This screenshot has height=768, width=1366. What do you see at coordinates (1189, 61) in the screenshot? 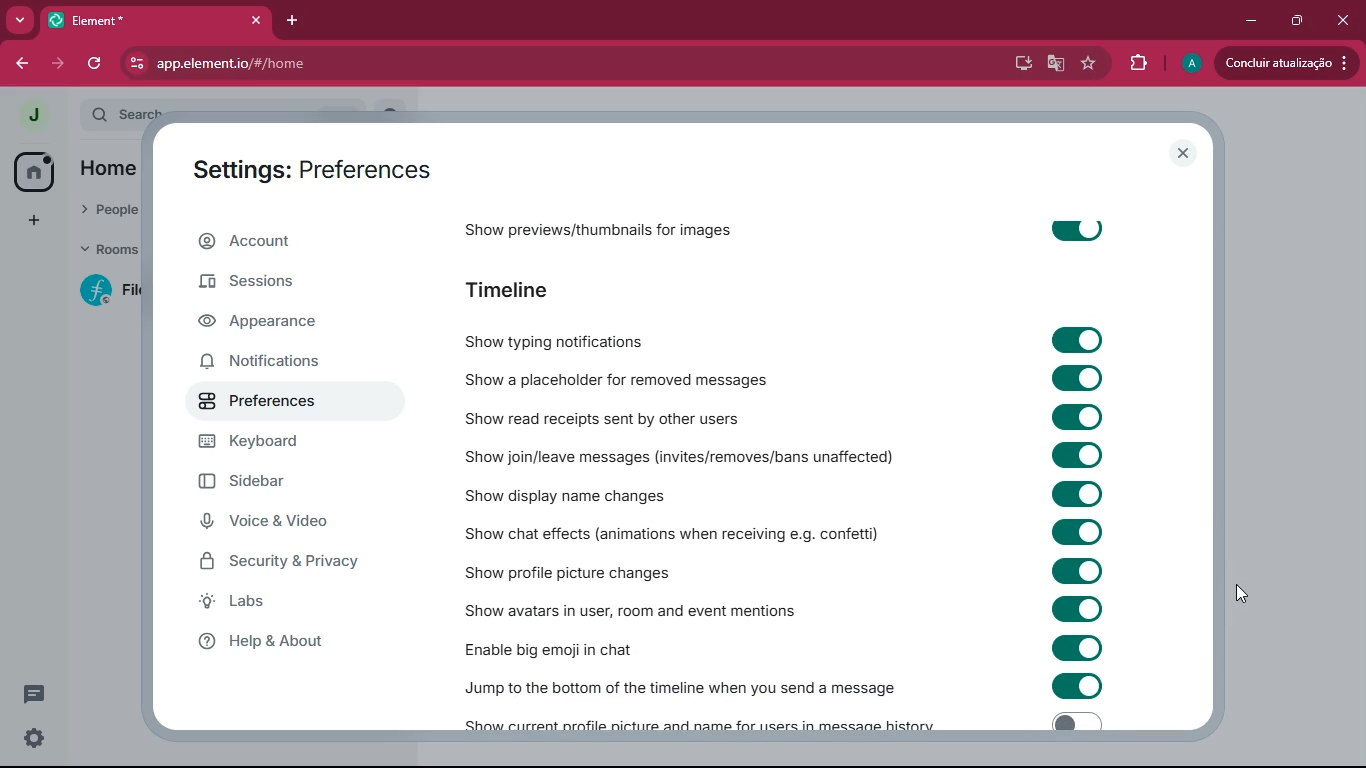
I see `A` at bounding box center [1189, 61].